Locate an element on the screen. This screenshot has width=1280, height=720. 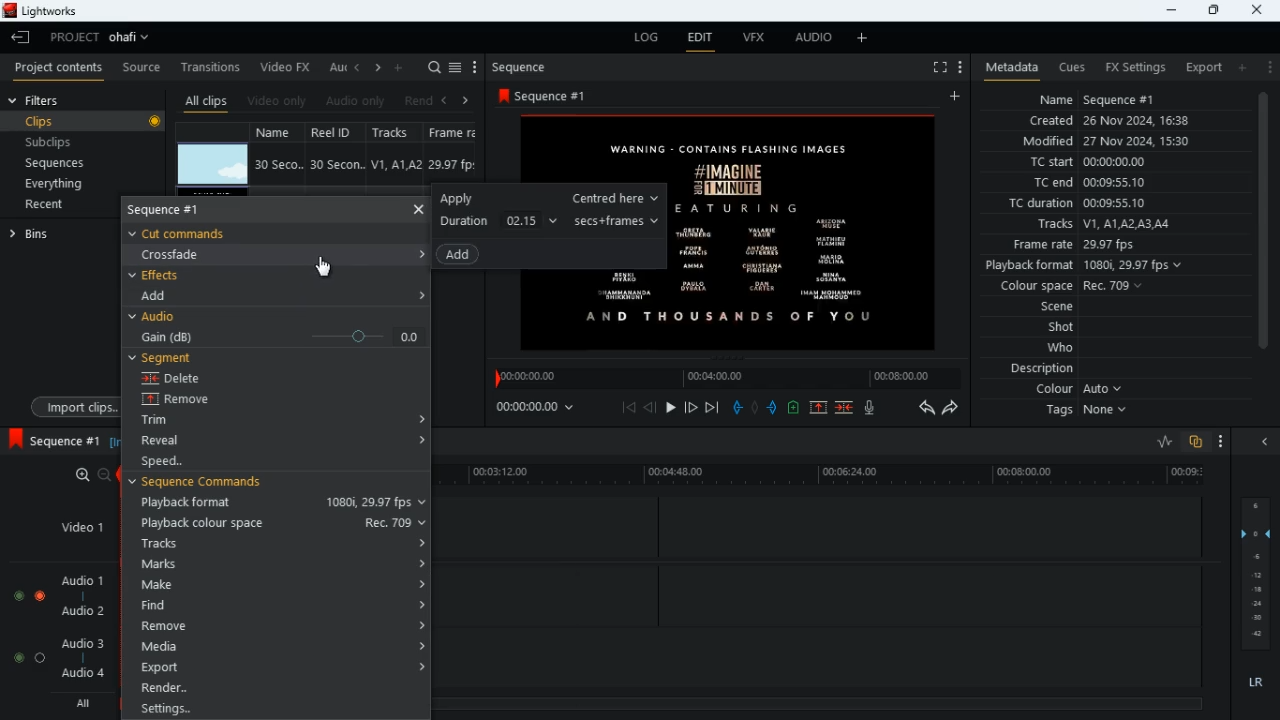
up is located at coordinates (818, 409).